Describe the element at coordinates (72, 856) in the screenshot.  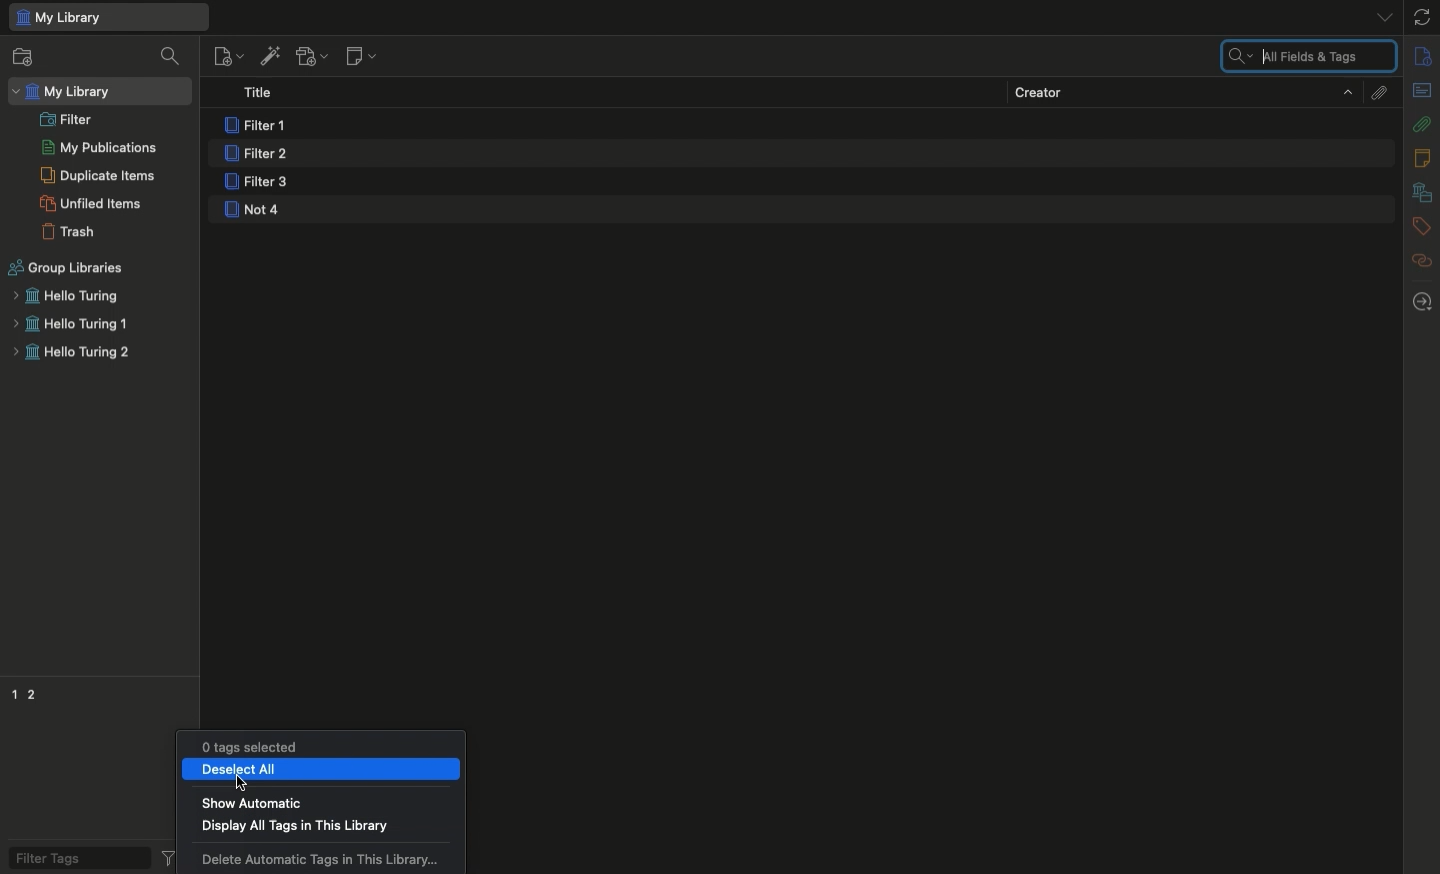
I see `Filter tags` at that location.